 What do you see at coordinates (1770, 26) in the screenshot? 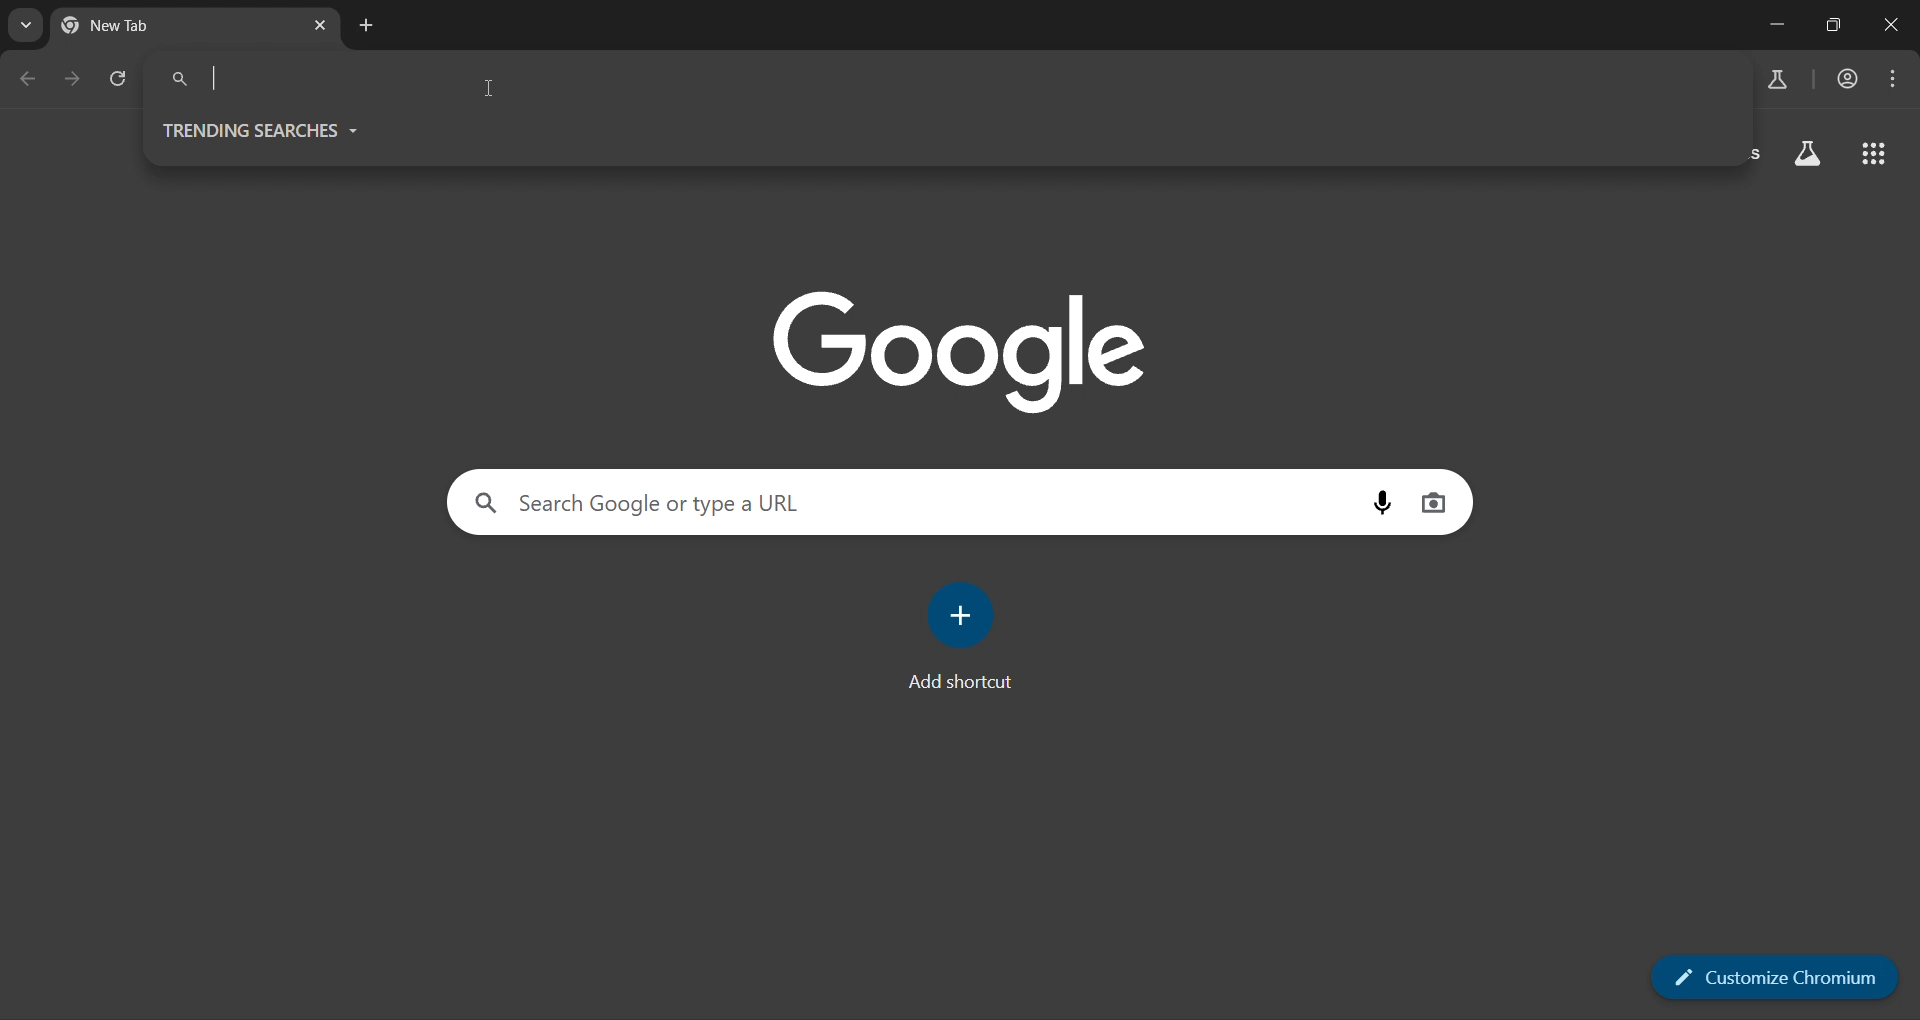
I see `minimize` at bounding box center [1770, 26].